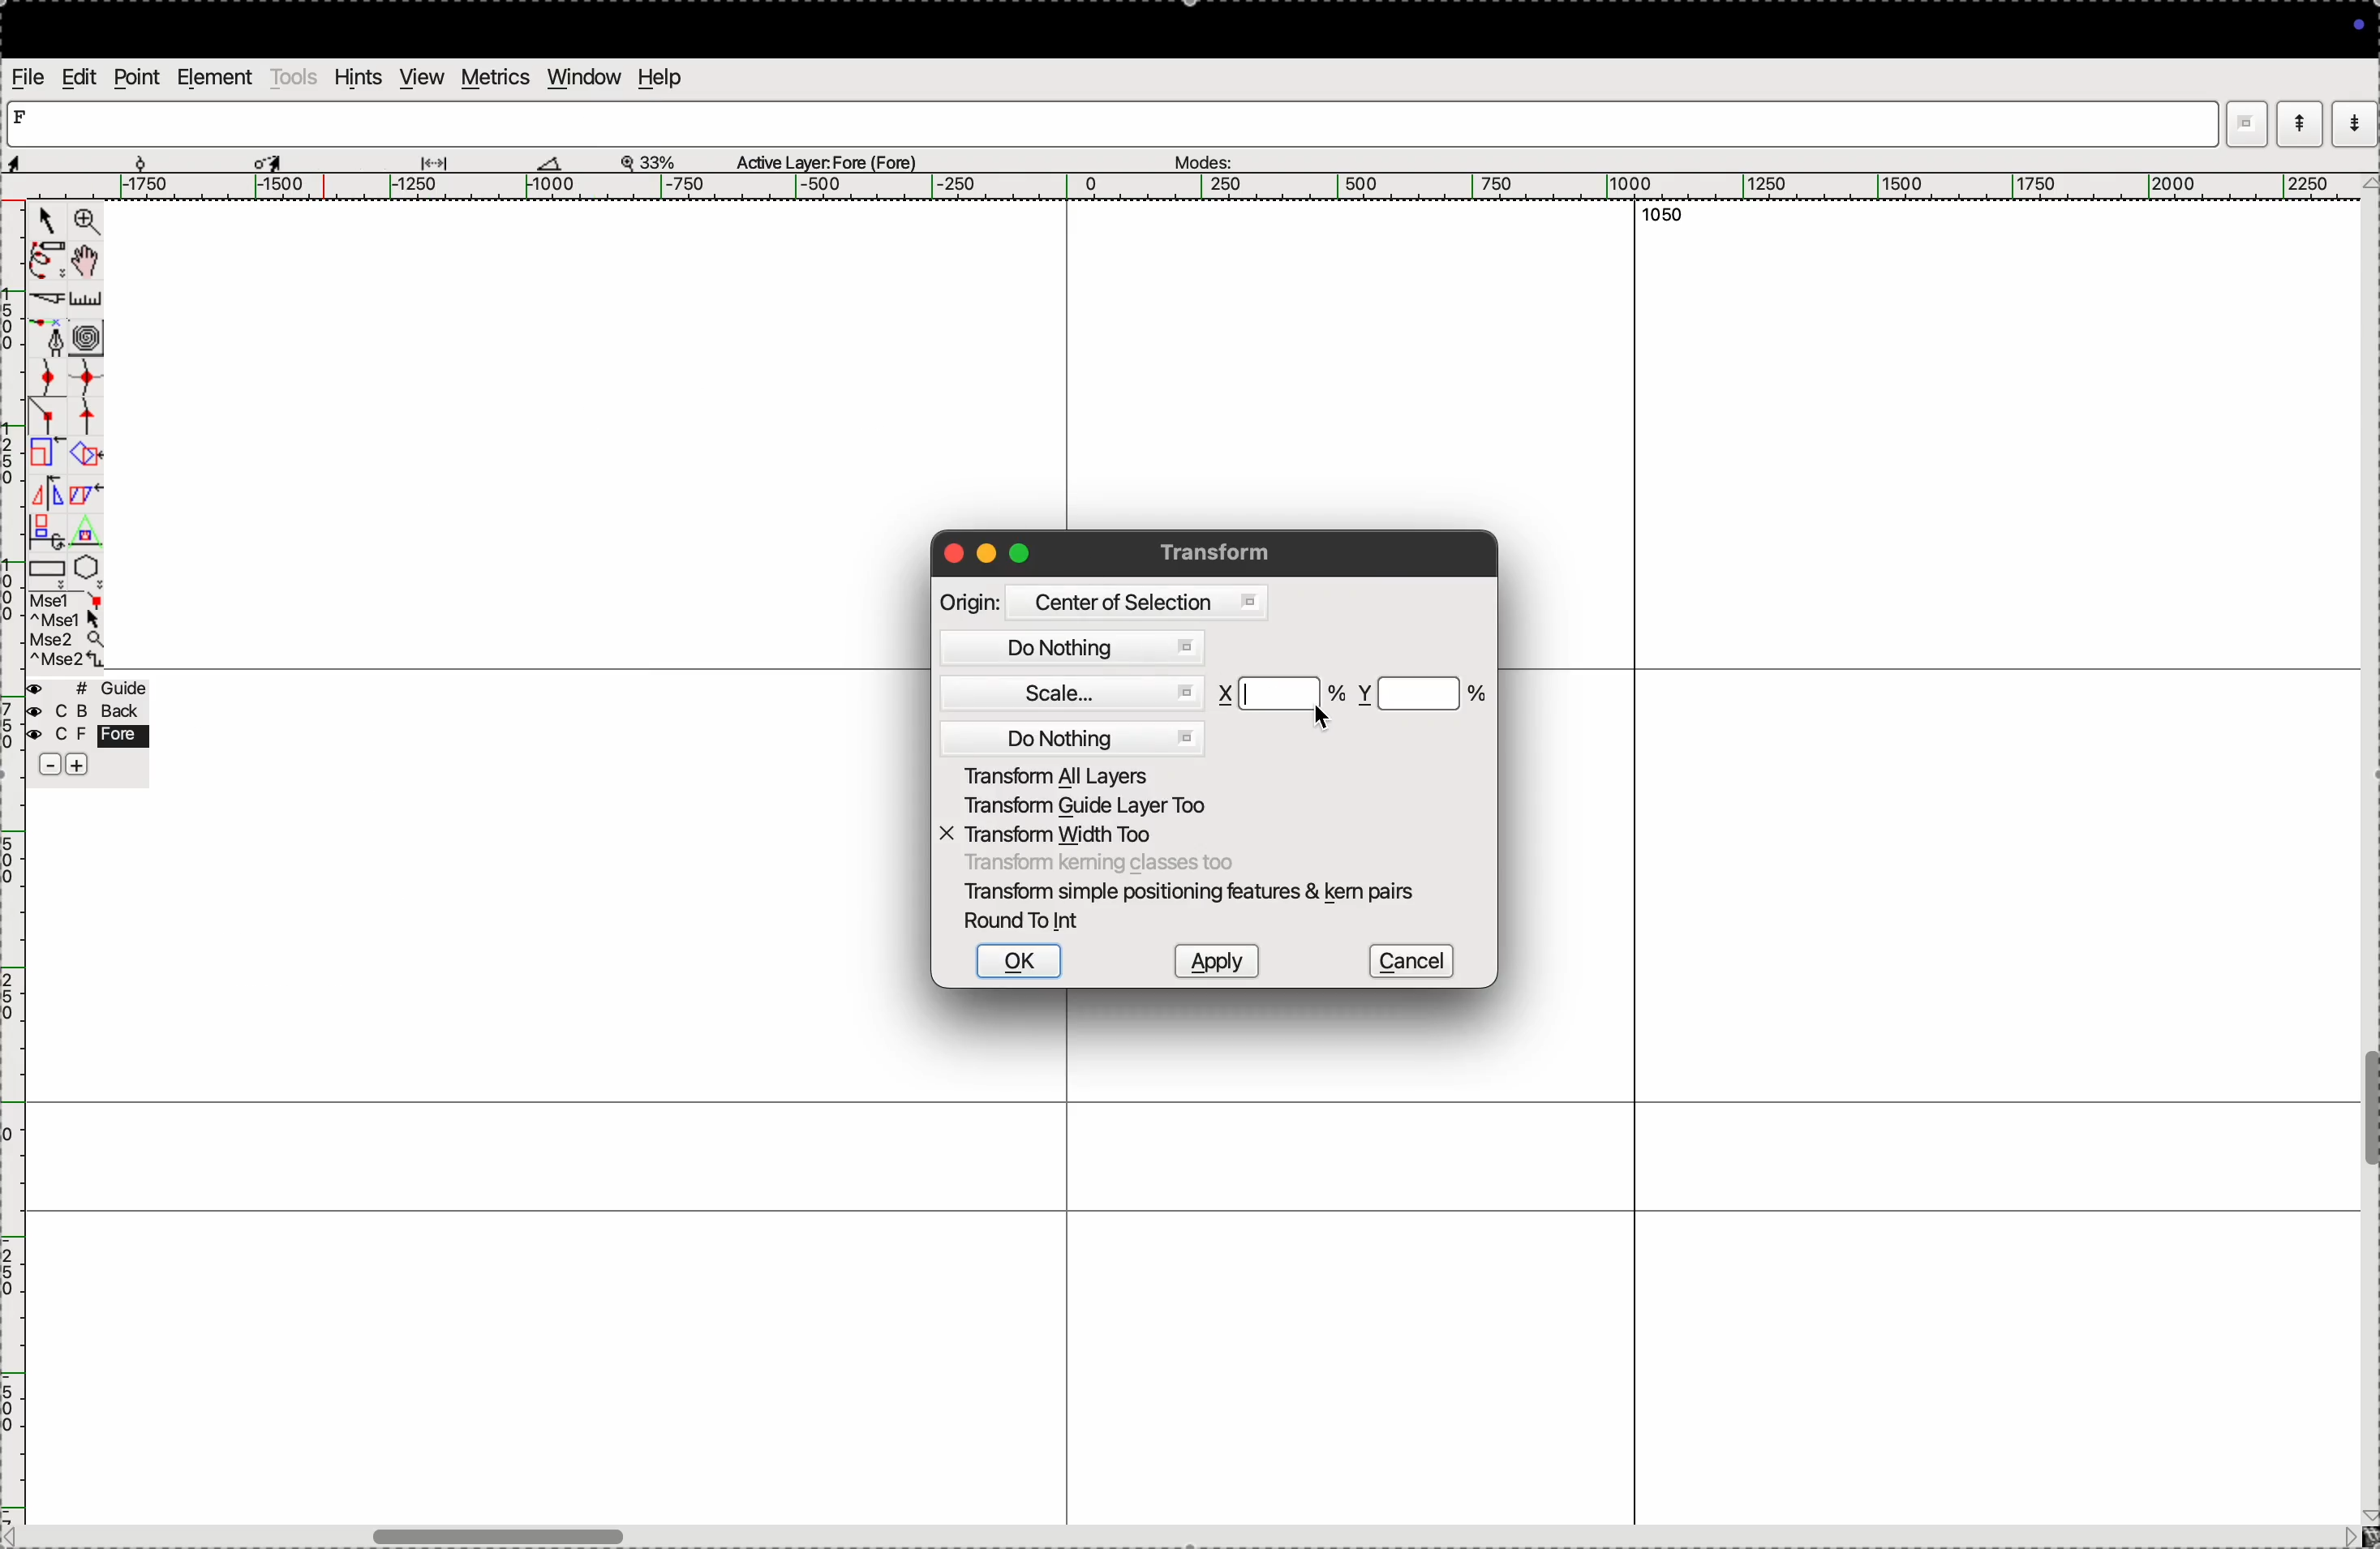  I want to click on rectangle, so click(47, 572).